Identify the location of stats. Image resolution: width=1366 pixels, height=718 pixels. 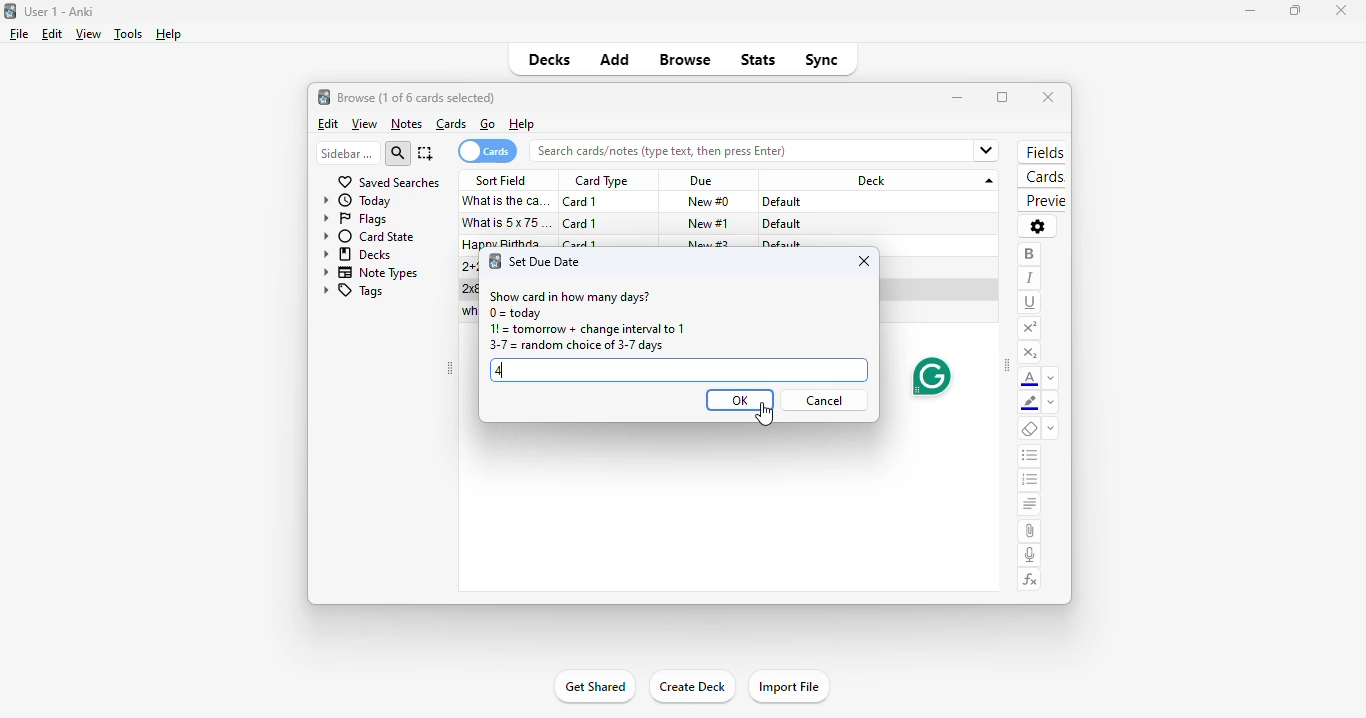
(758, 59).